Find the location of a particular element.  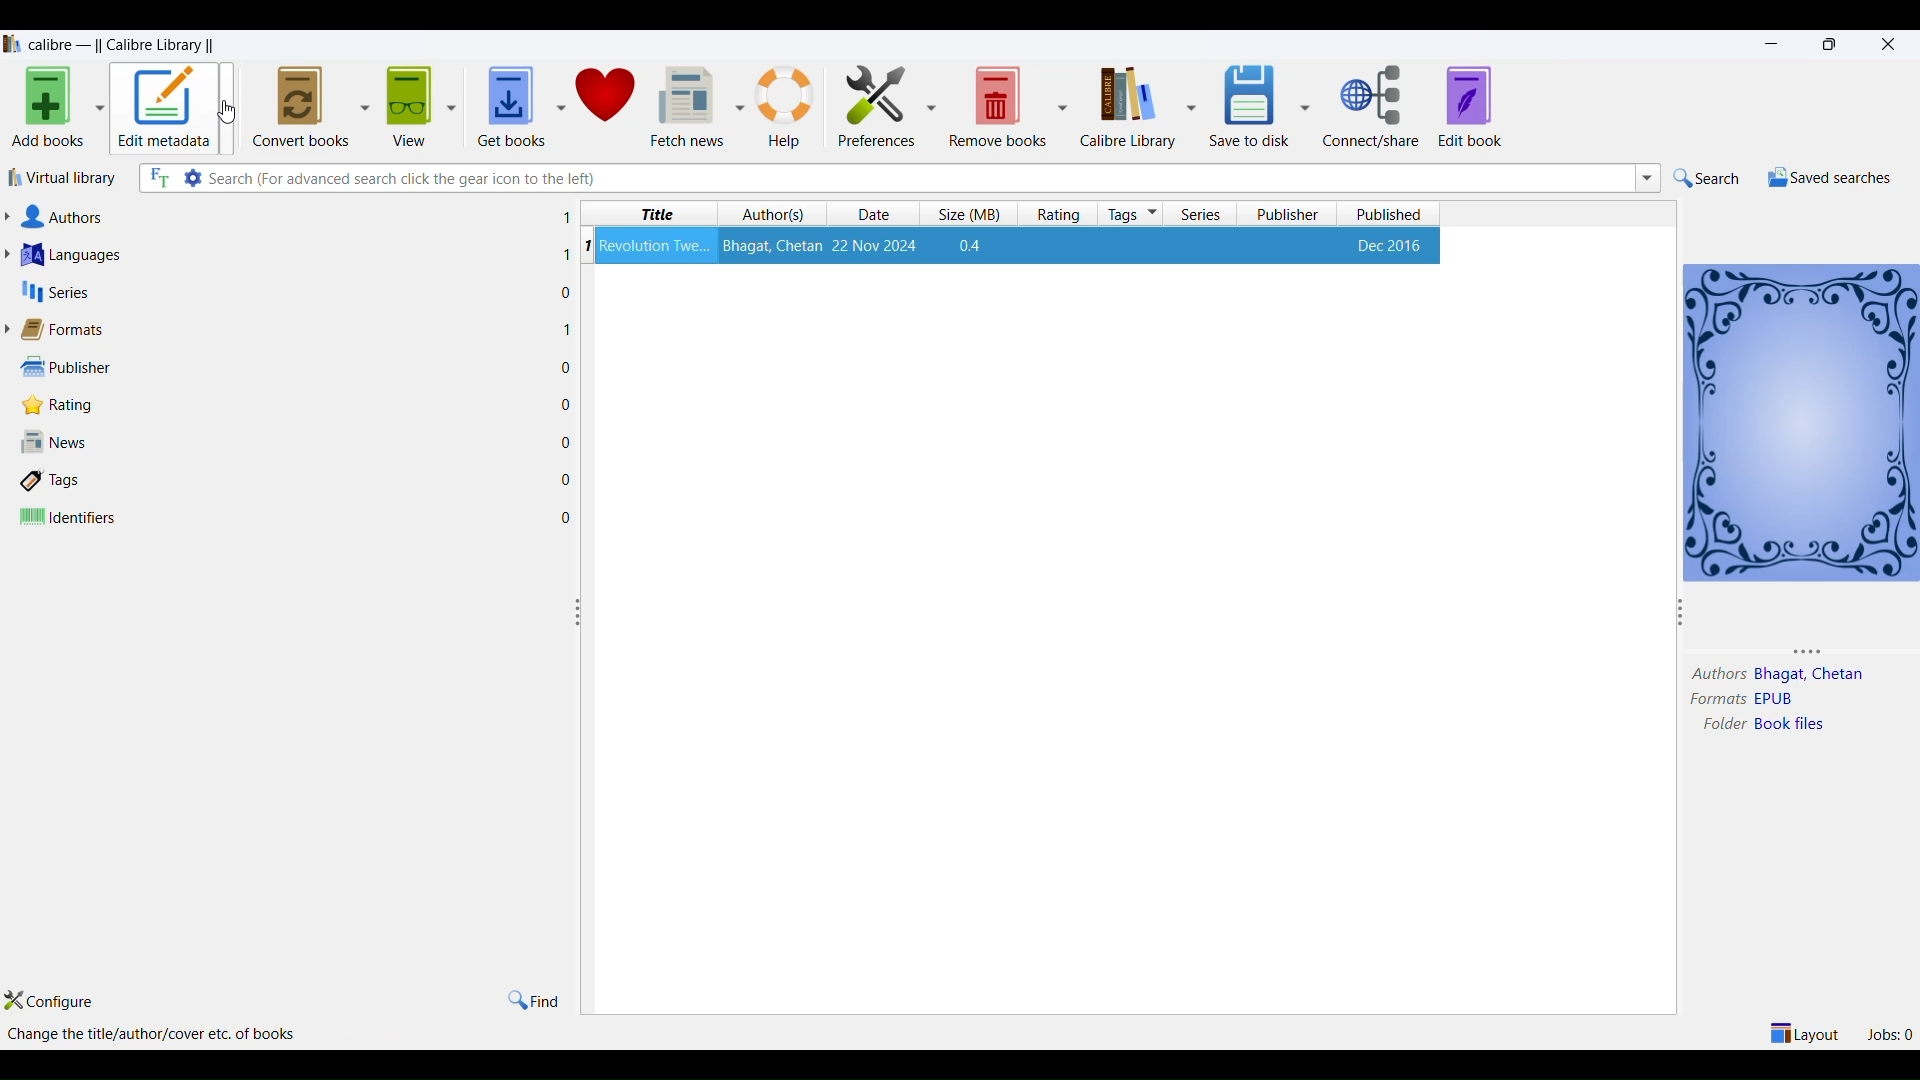

1 is located at coordinates (561, 254).